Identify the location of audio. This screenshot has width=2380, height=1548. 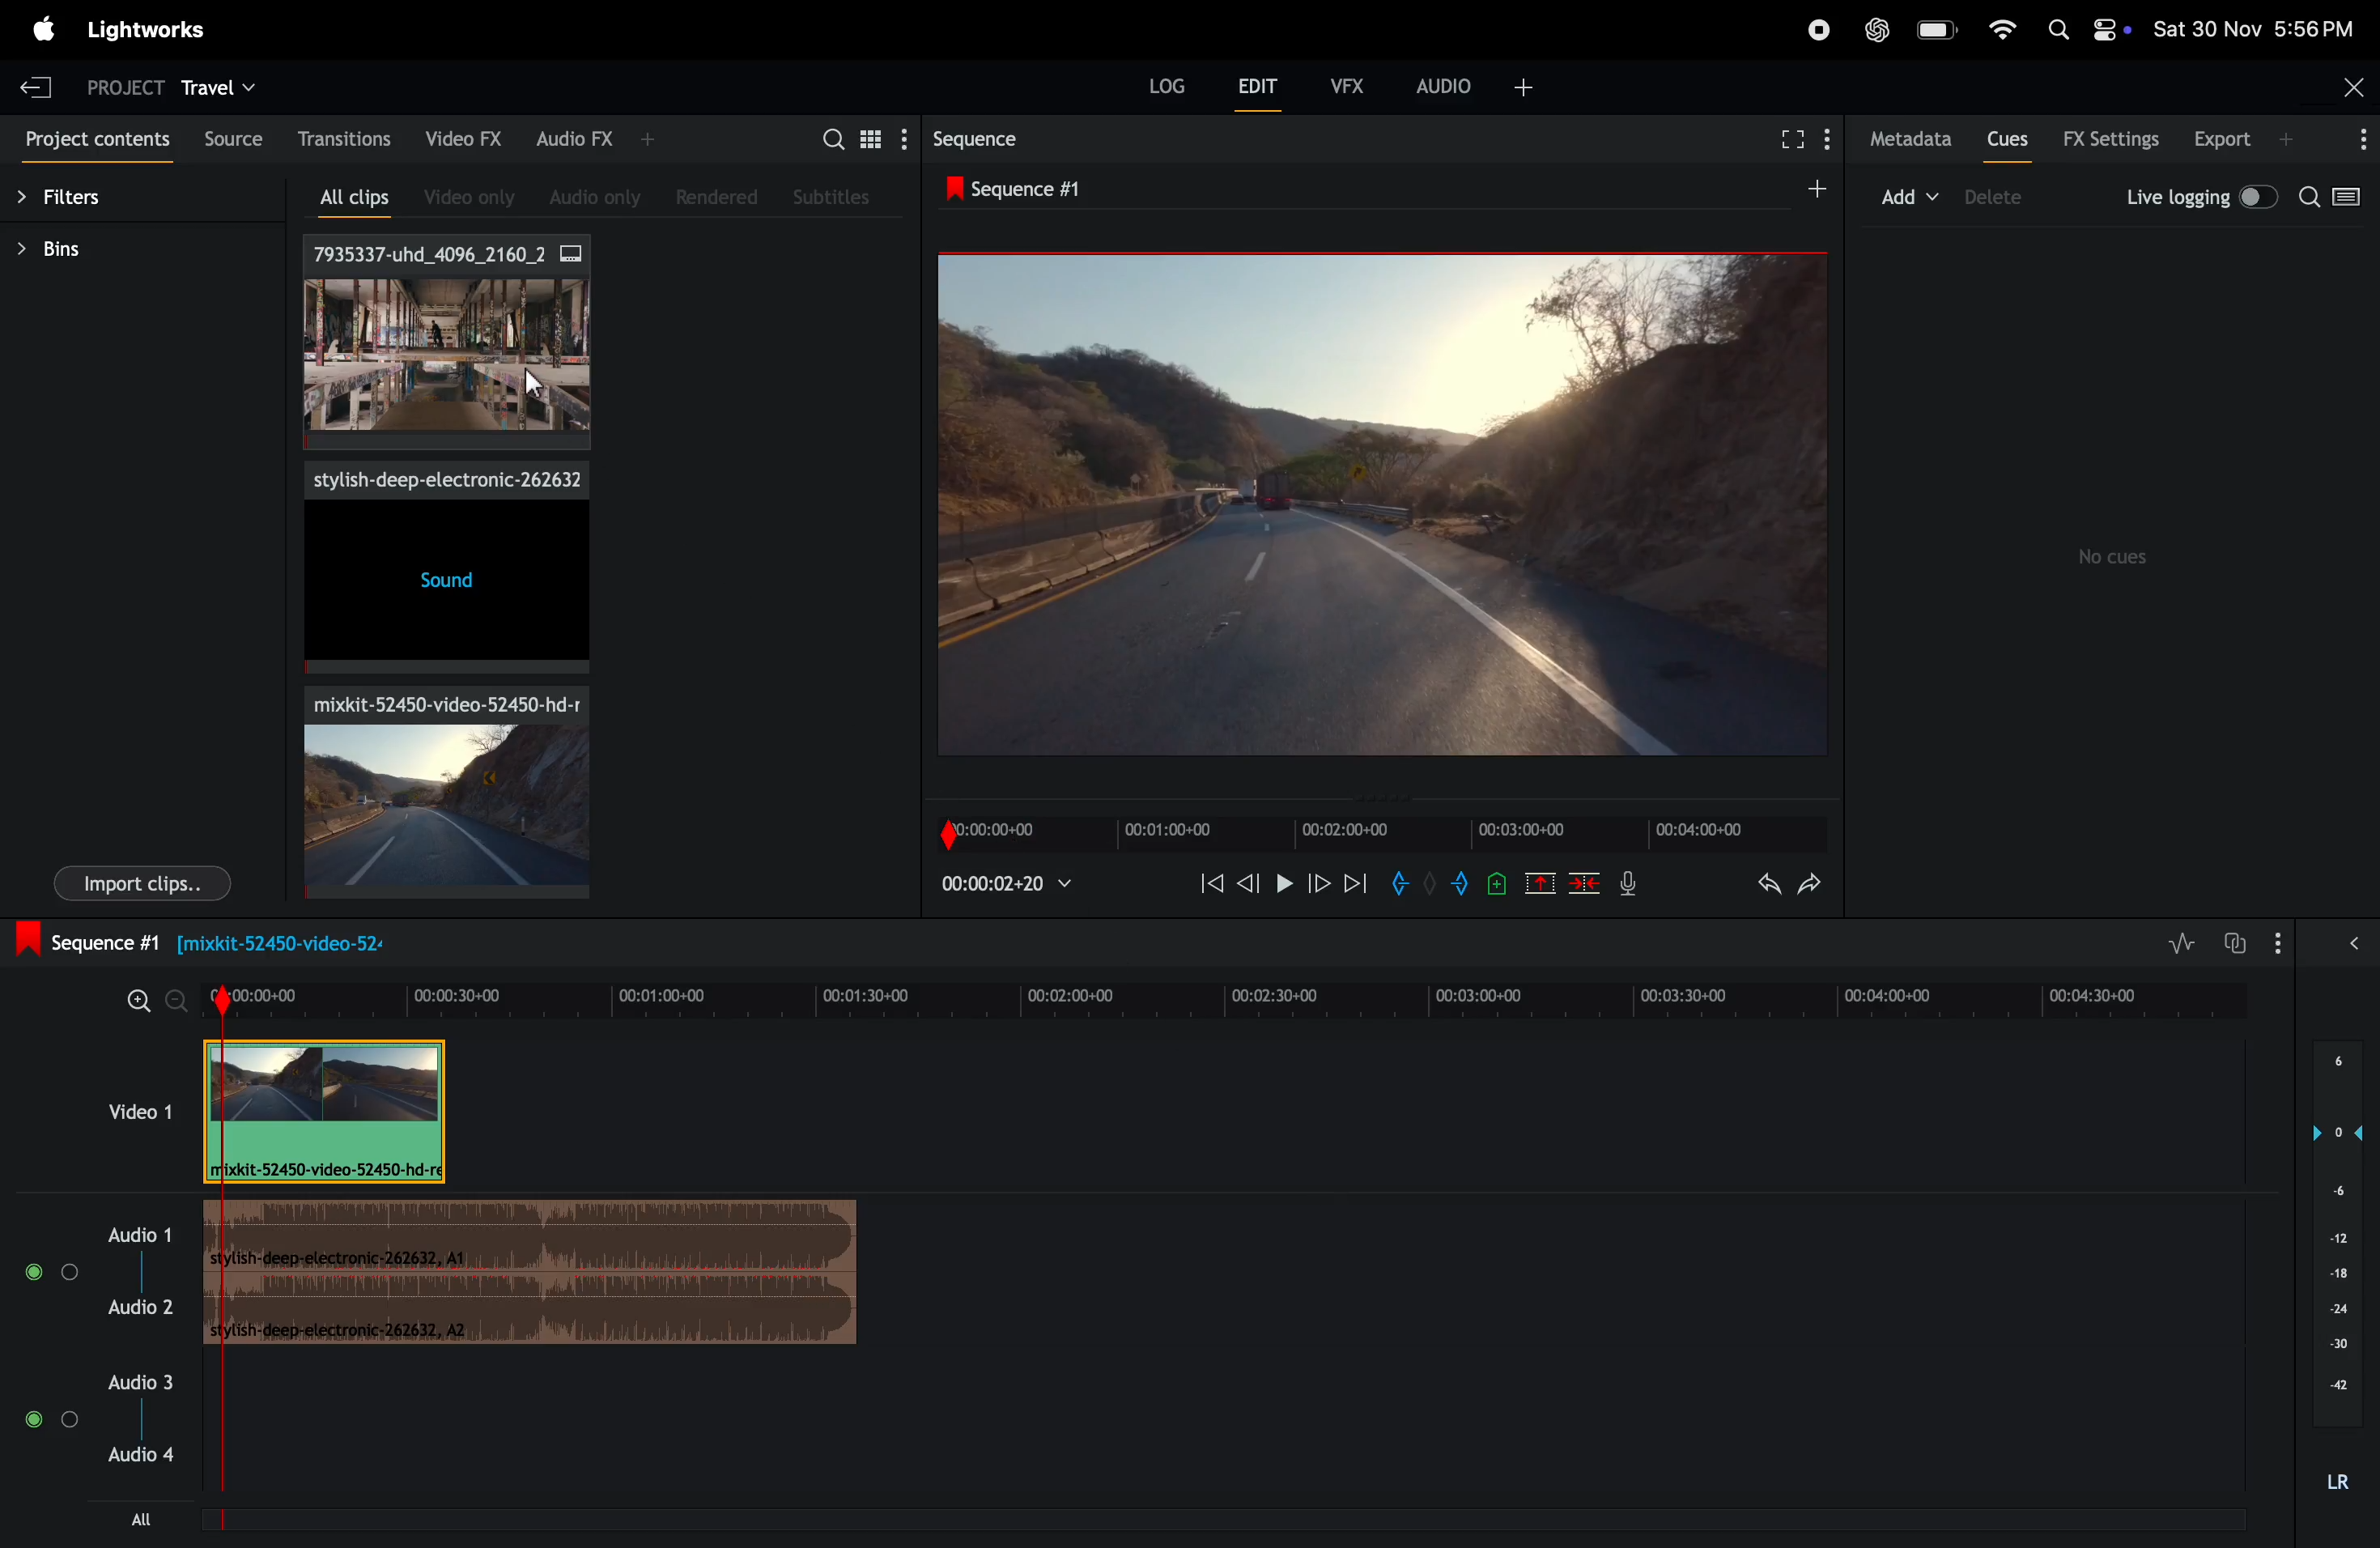
(1475, 83).